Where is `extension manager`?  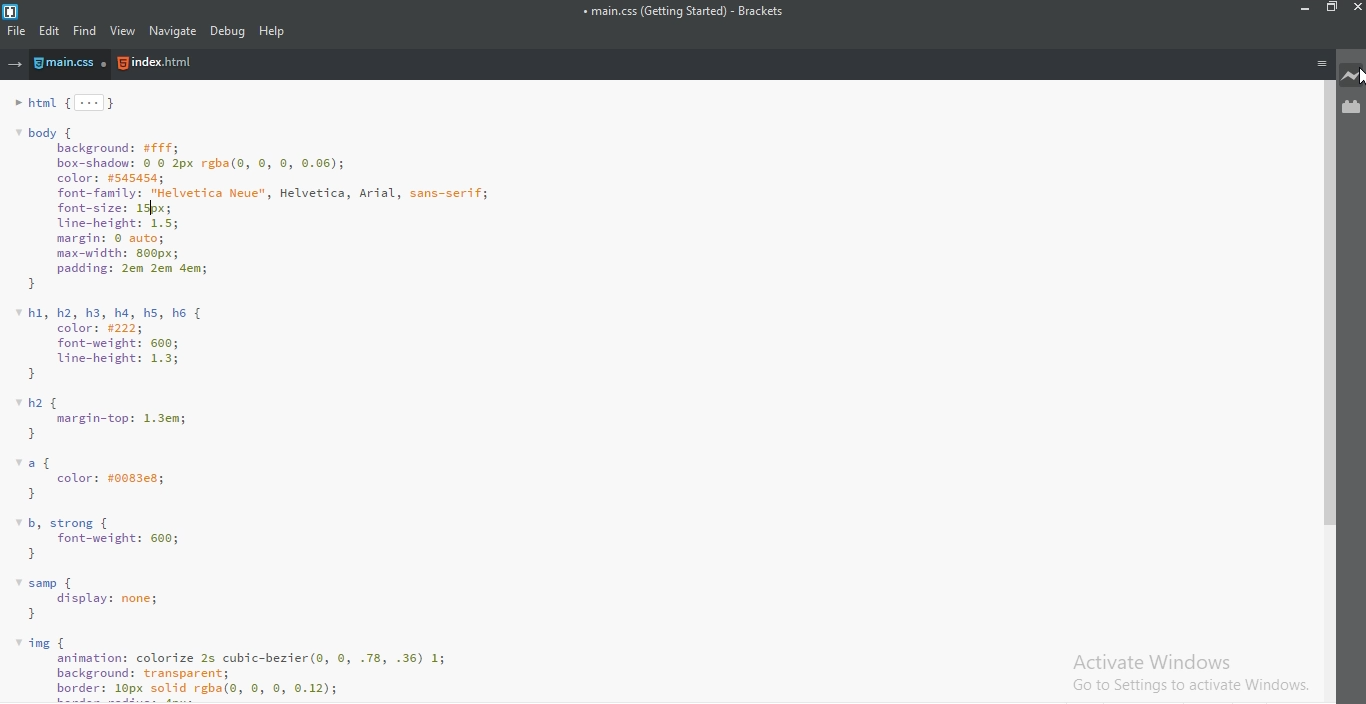 extension manager is located at coordinates (1352, 107).